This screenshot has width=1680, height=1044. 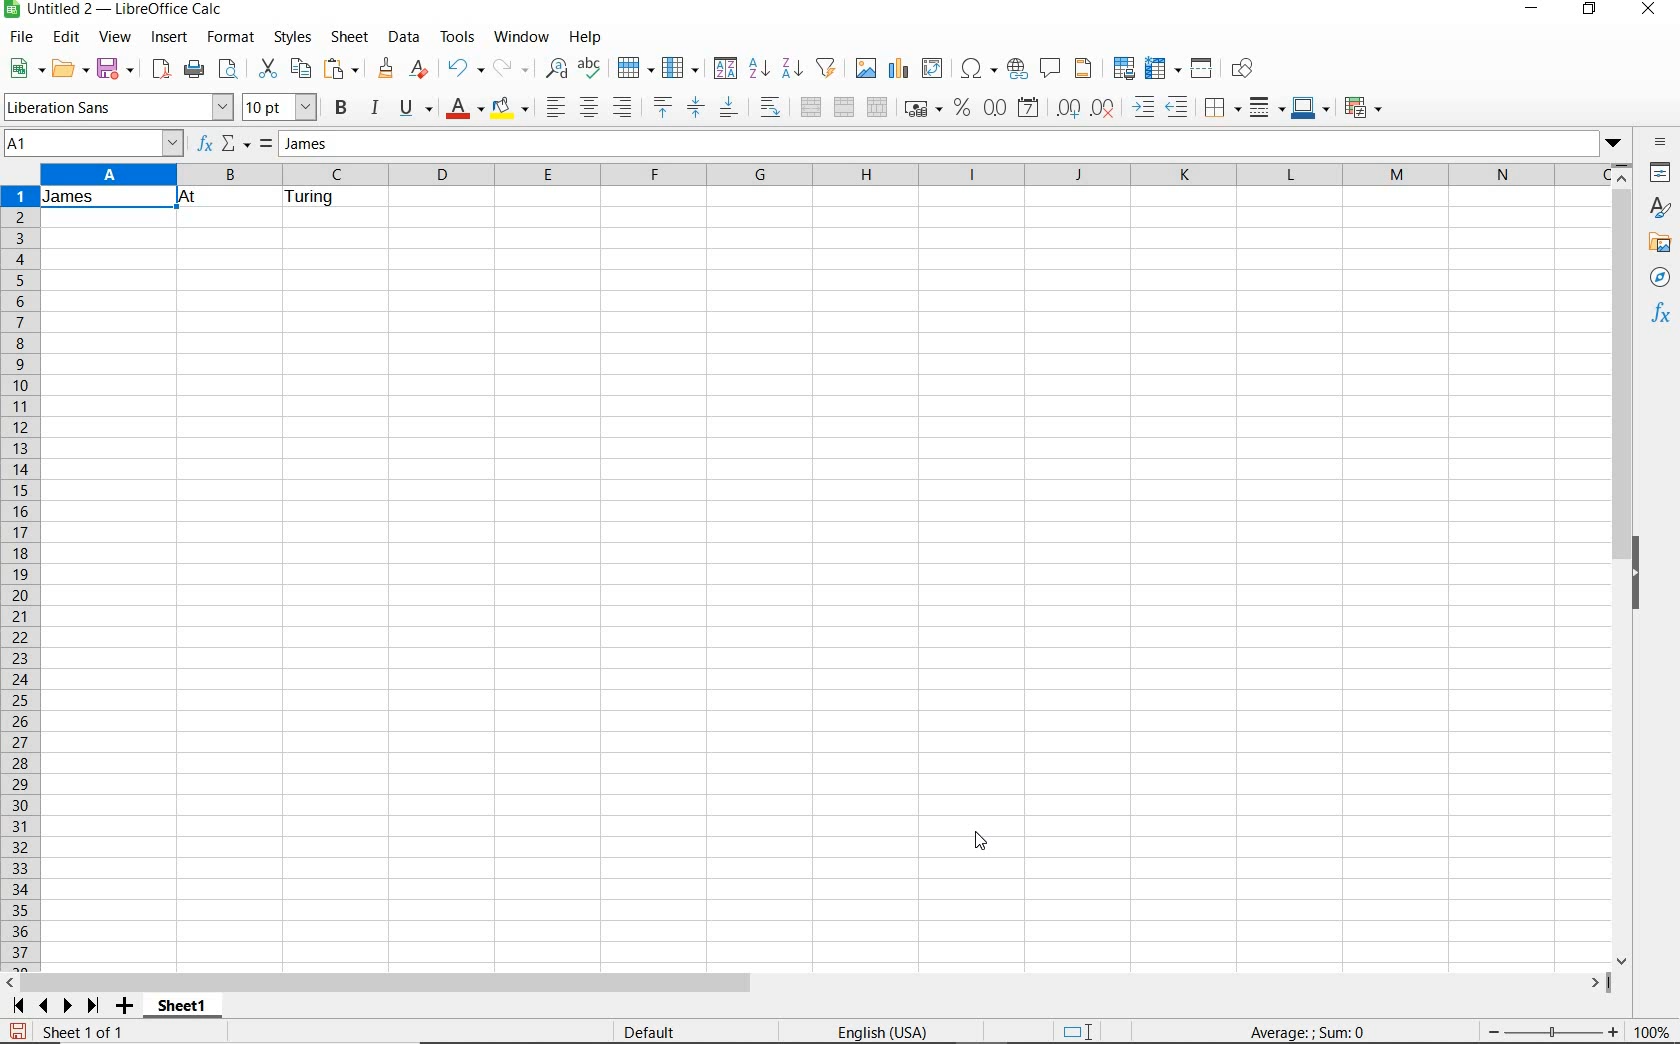 I want to click on formula, so click(x=264, y=145).